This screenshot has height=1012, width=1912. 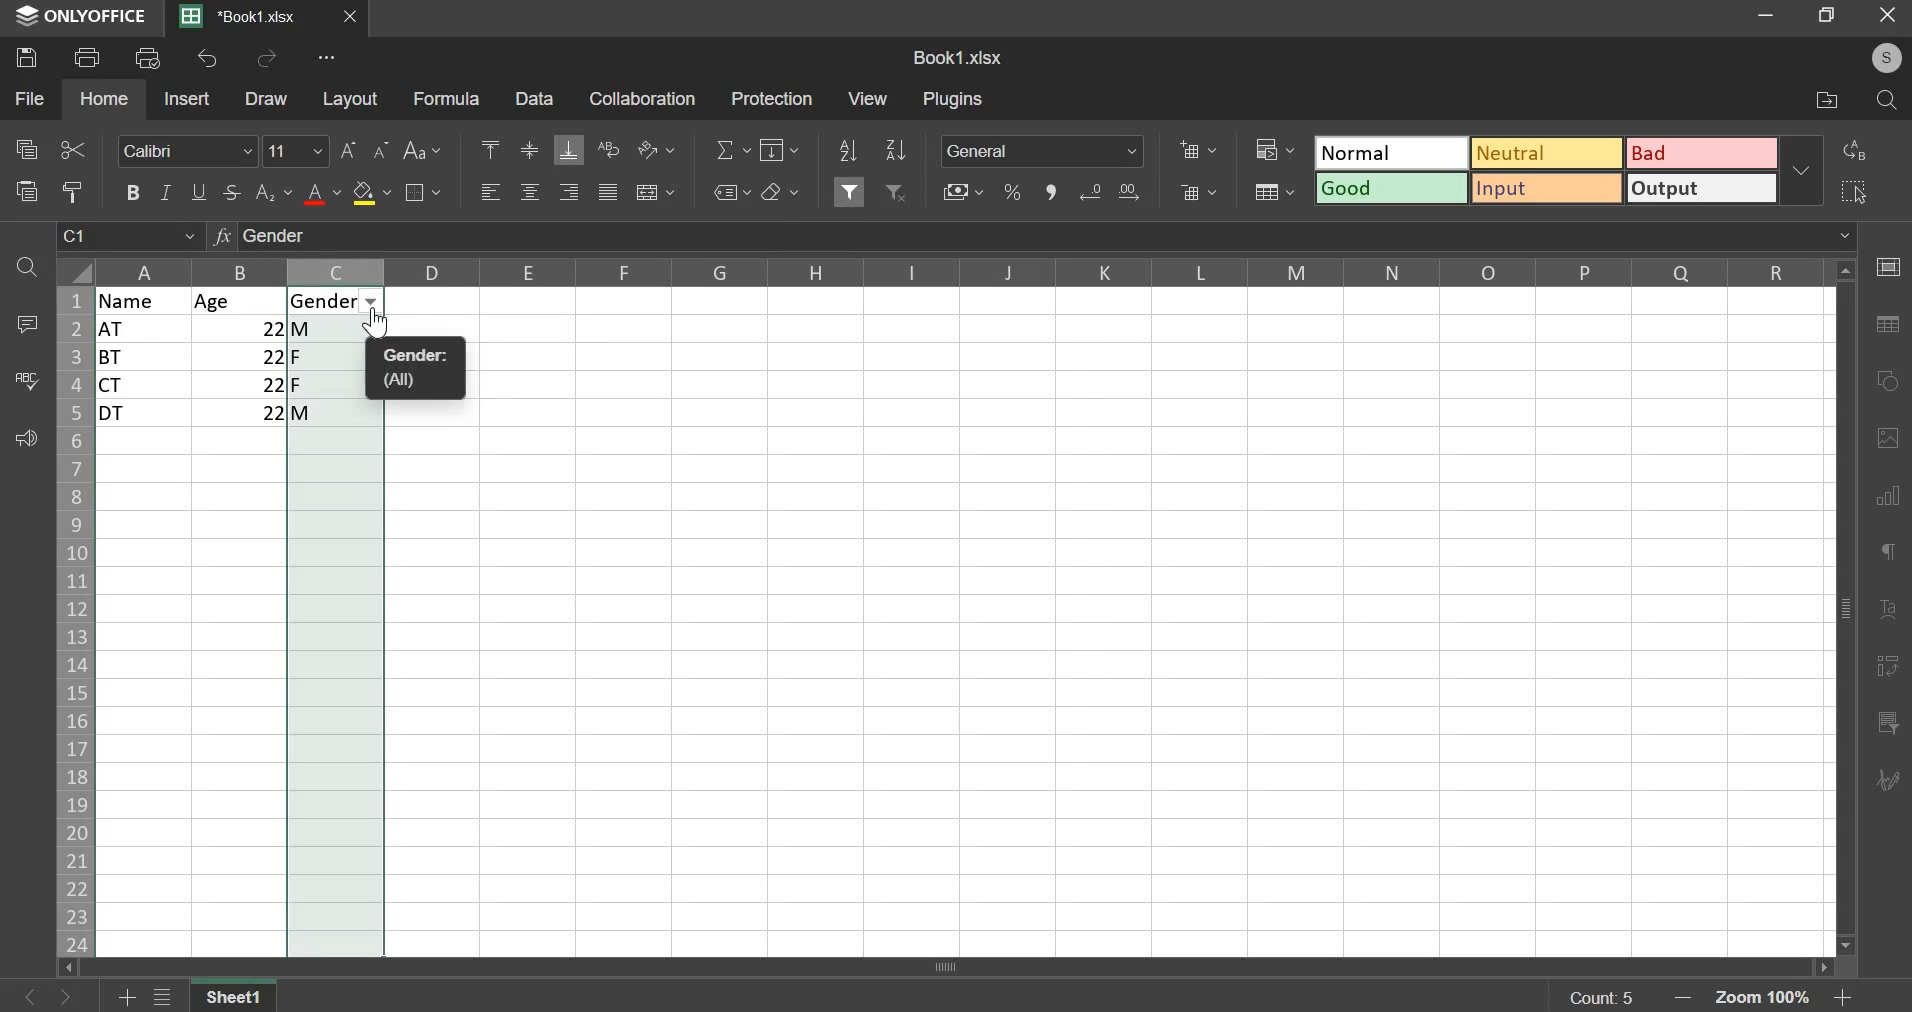 What do you see at coordinates (1094, 192) in the screenshot?
I see `decrease decimal` at bounding box center [1094, 192].